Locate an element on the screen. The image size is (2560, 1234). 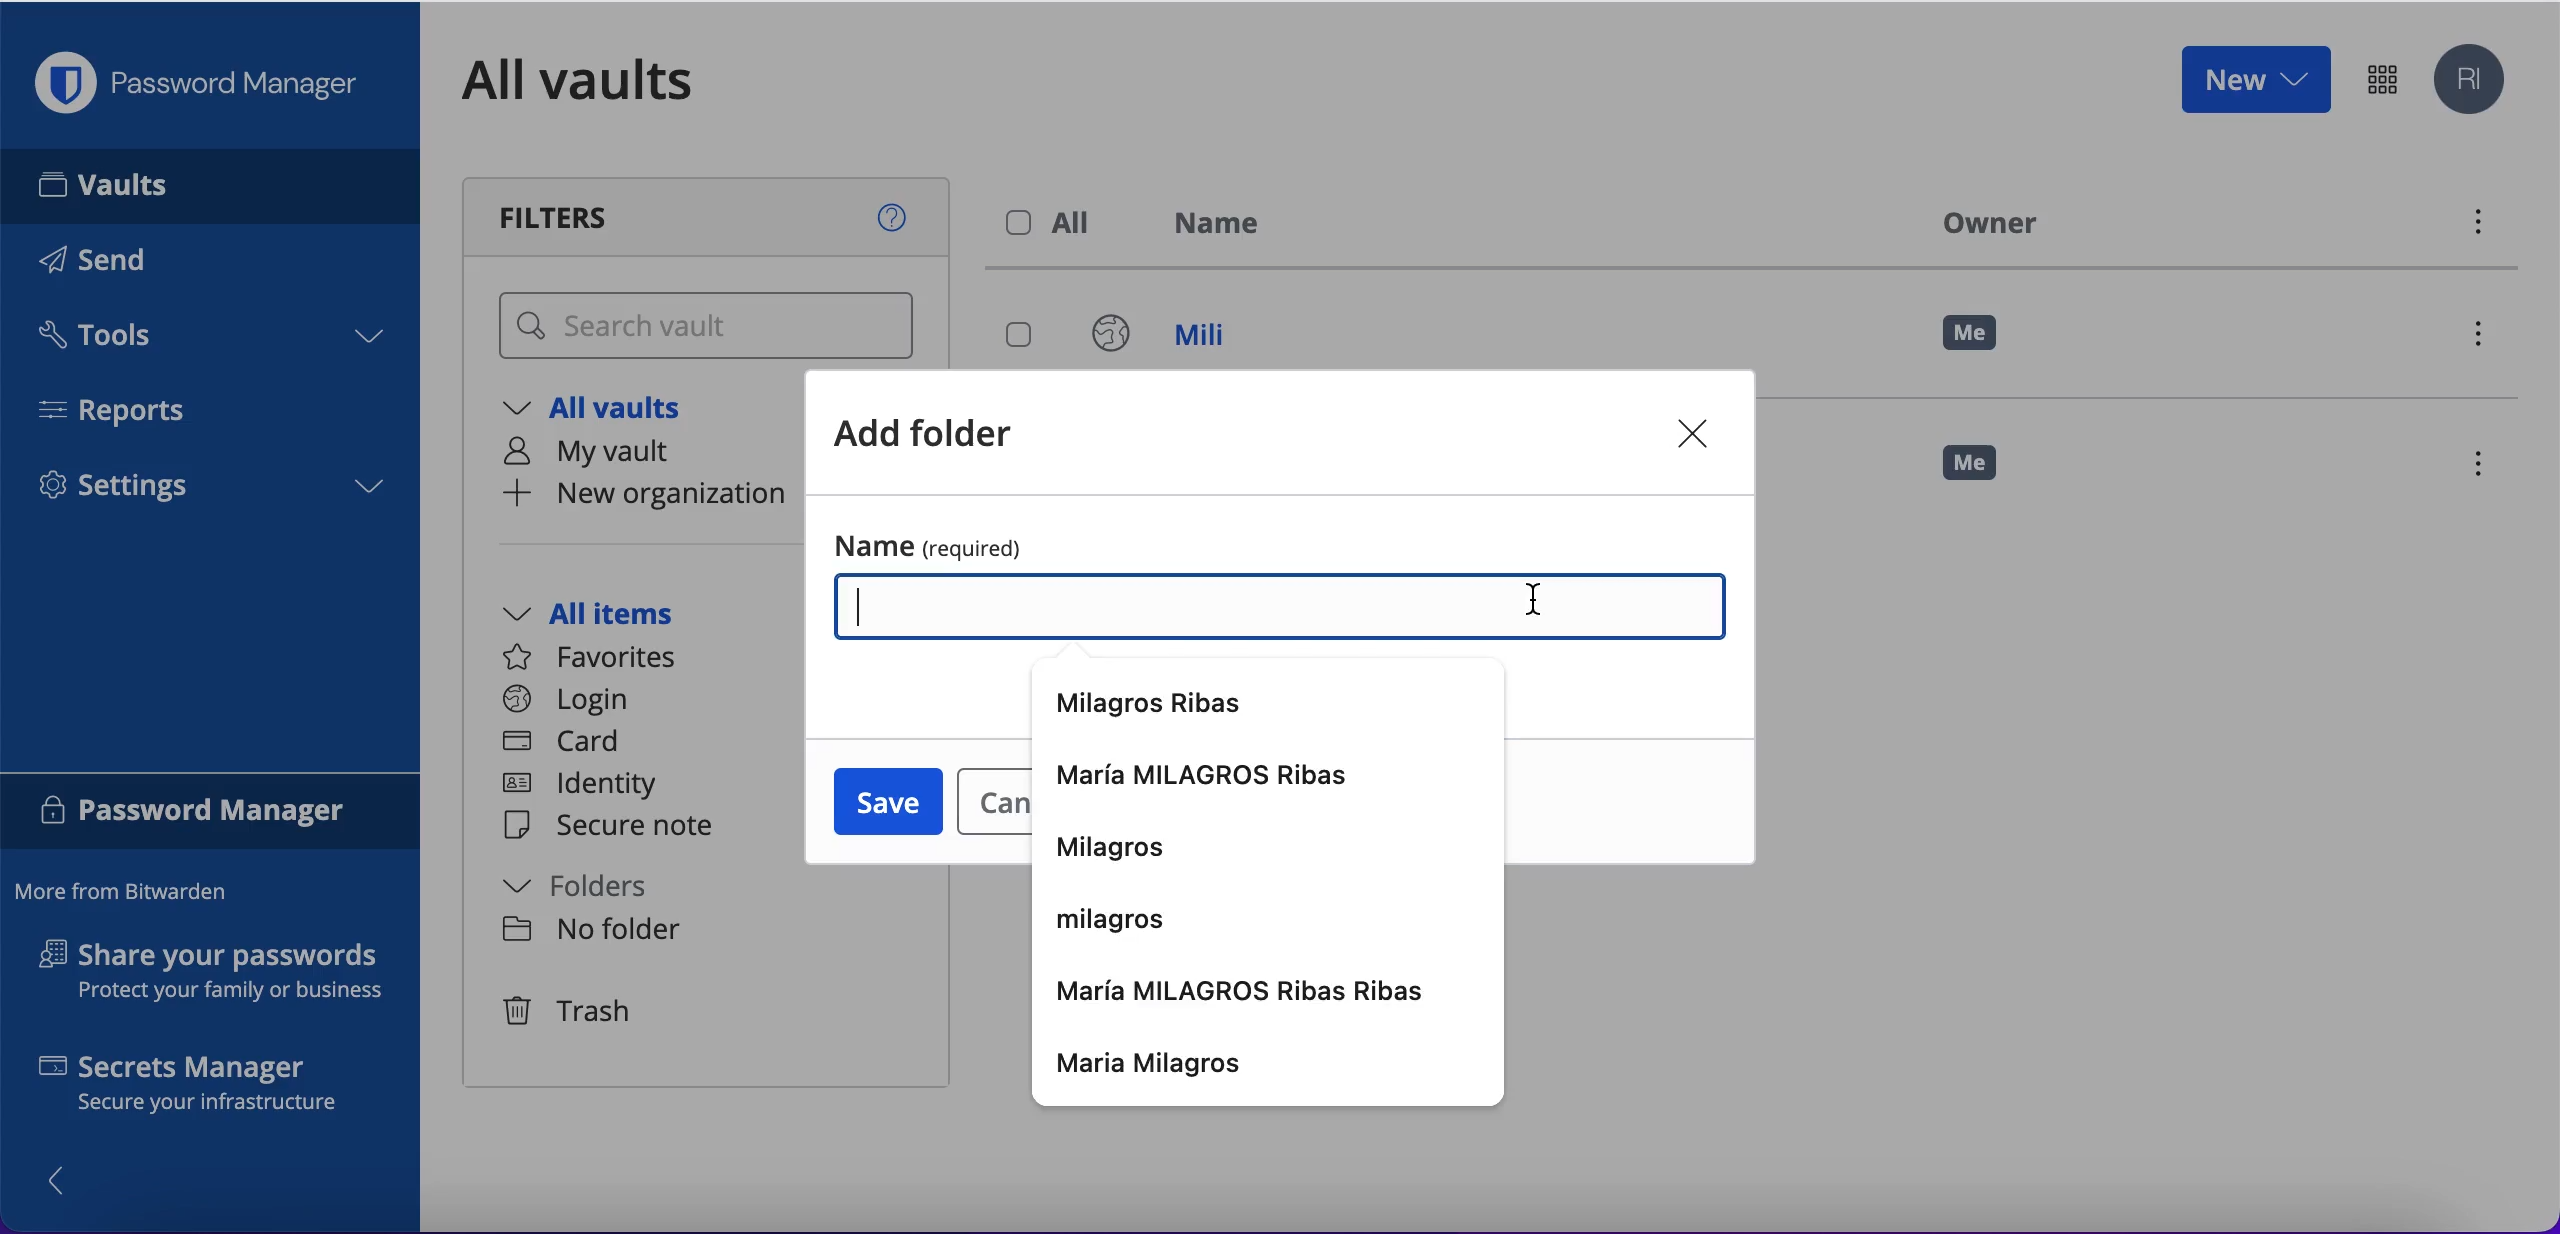
login is located at coordinates (566, 700).